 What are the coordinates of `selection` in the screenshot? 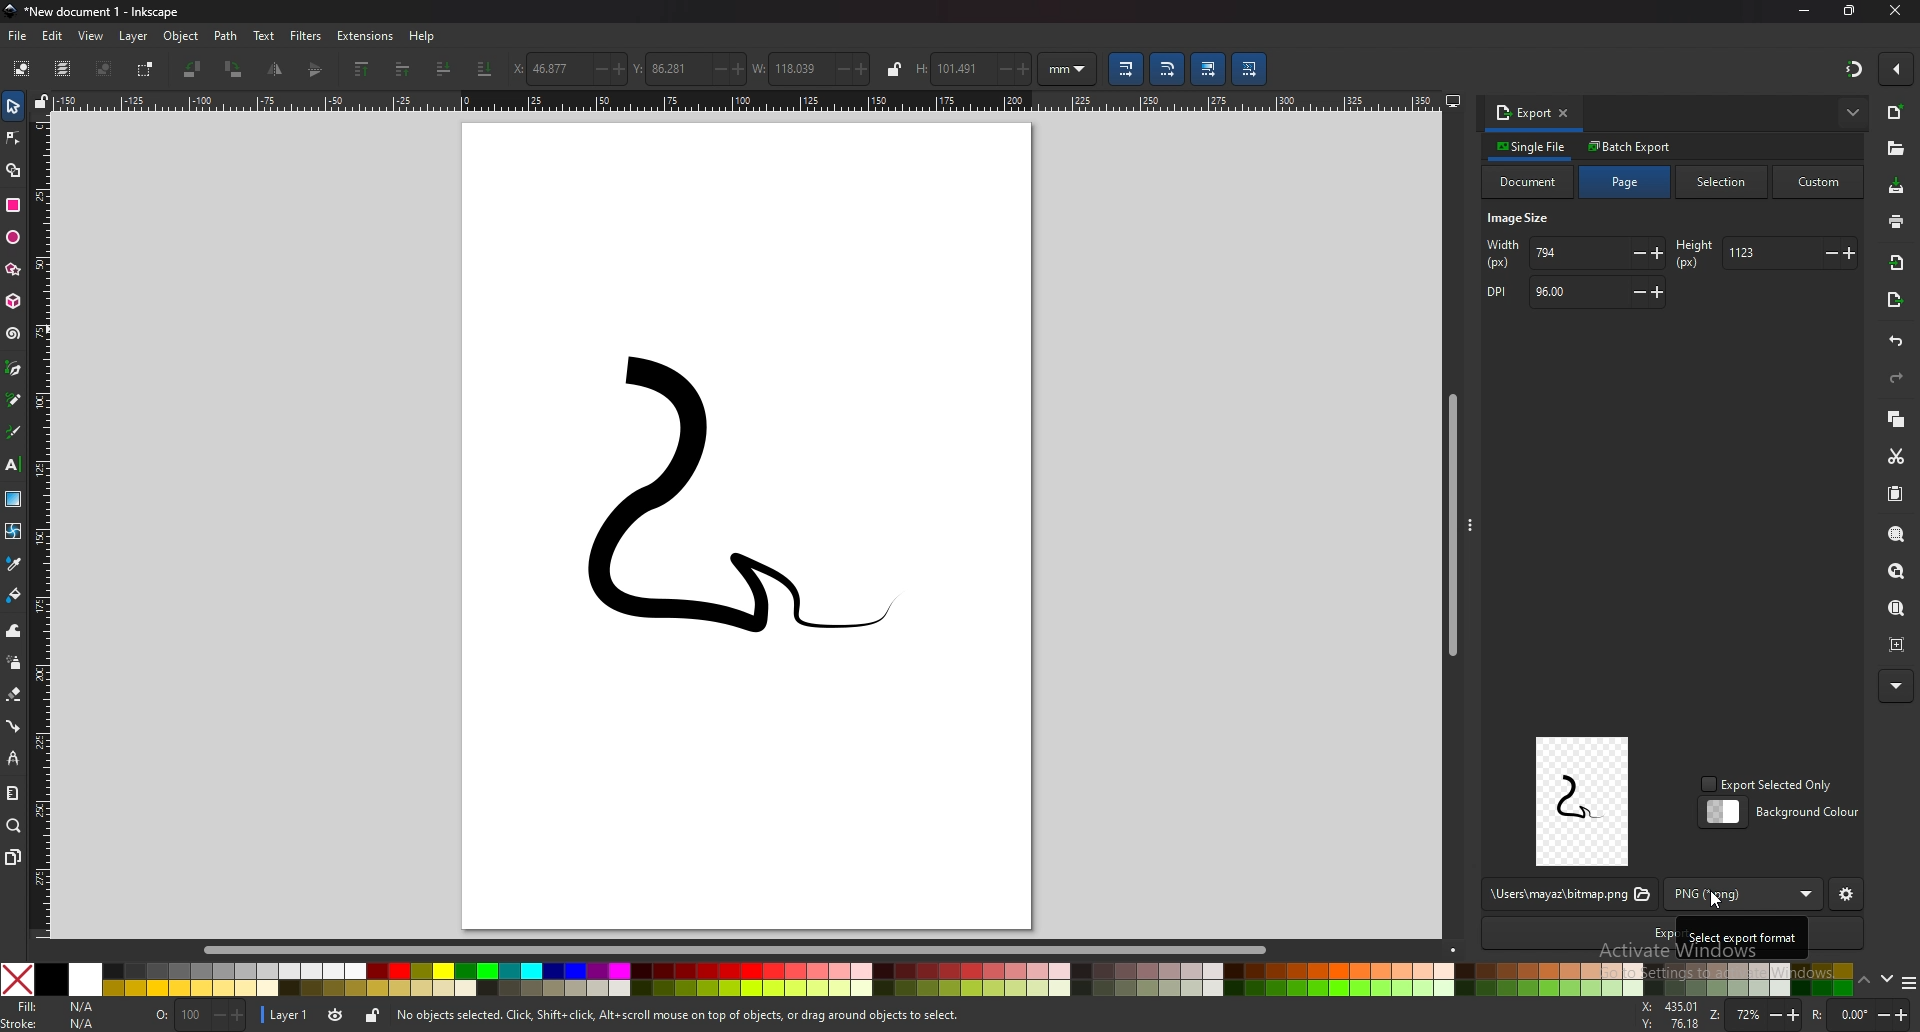 It's located at (1725, 181).